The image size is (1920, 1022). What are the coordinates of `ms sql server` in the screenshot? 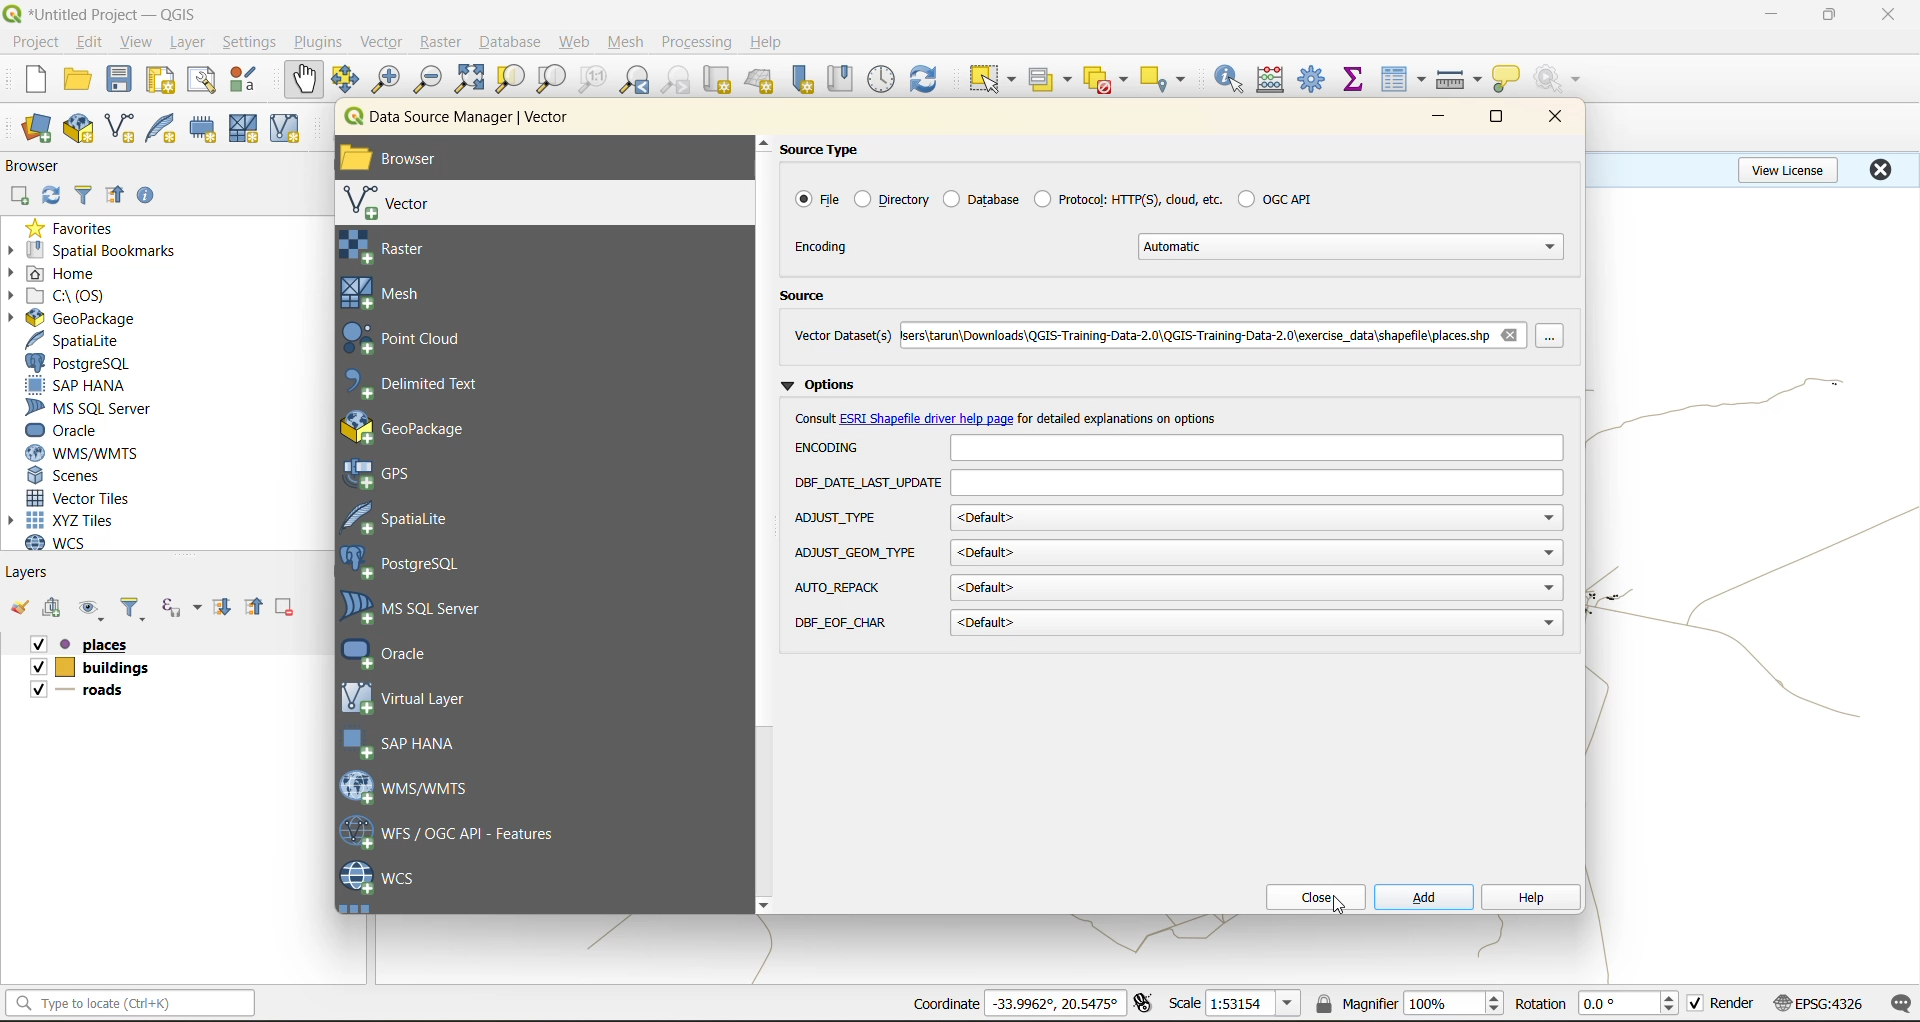 It's located at (424, 608).